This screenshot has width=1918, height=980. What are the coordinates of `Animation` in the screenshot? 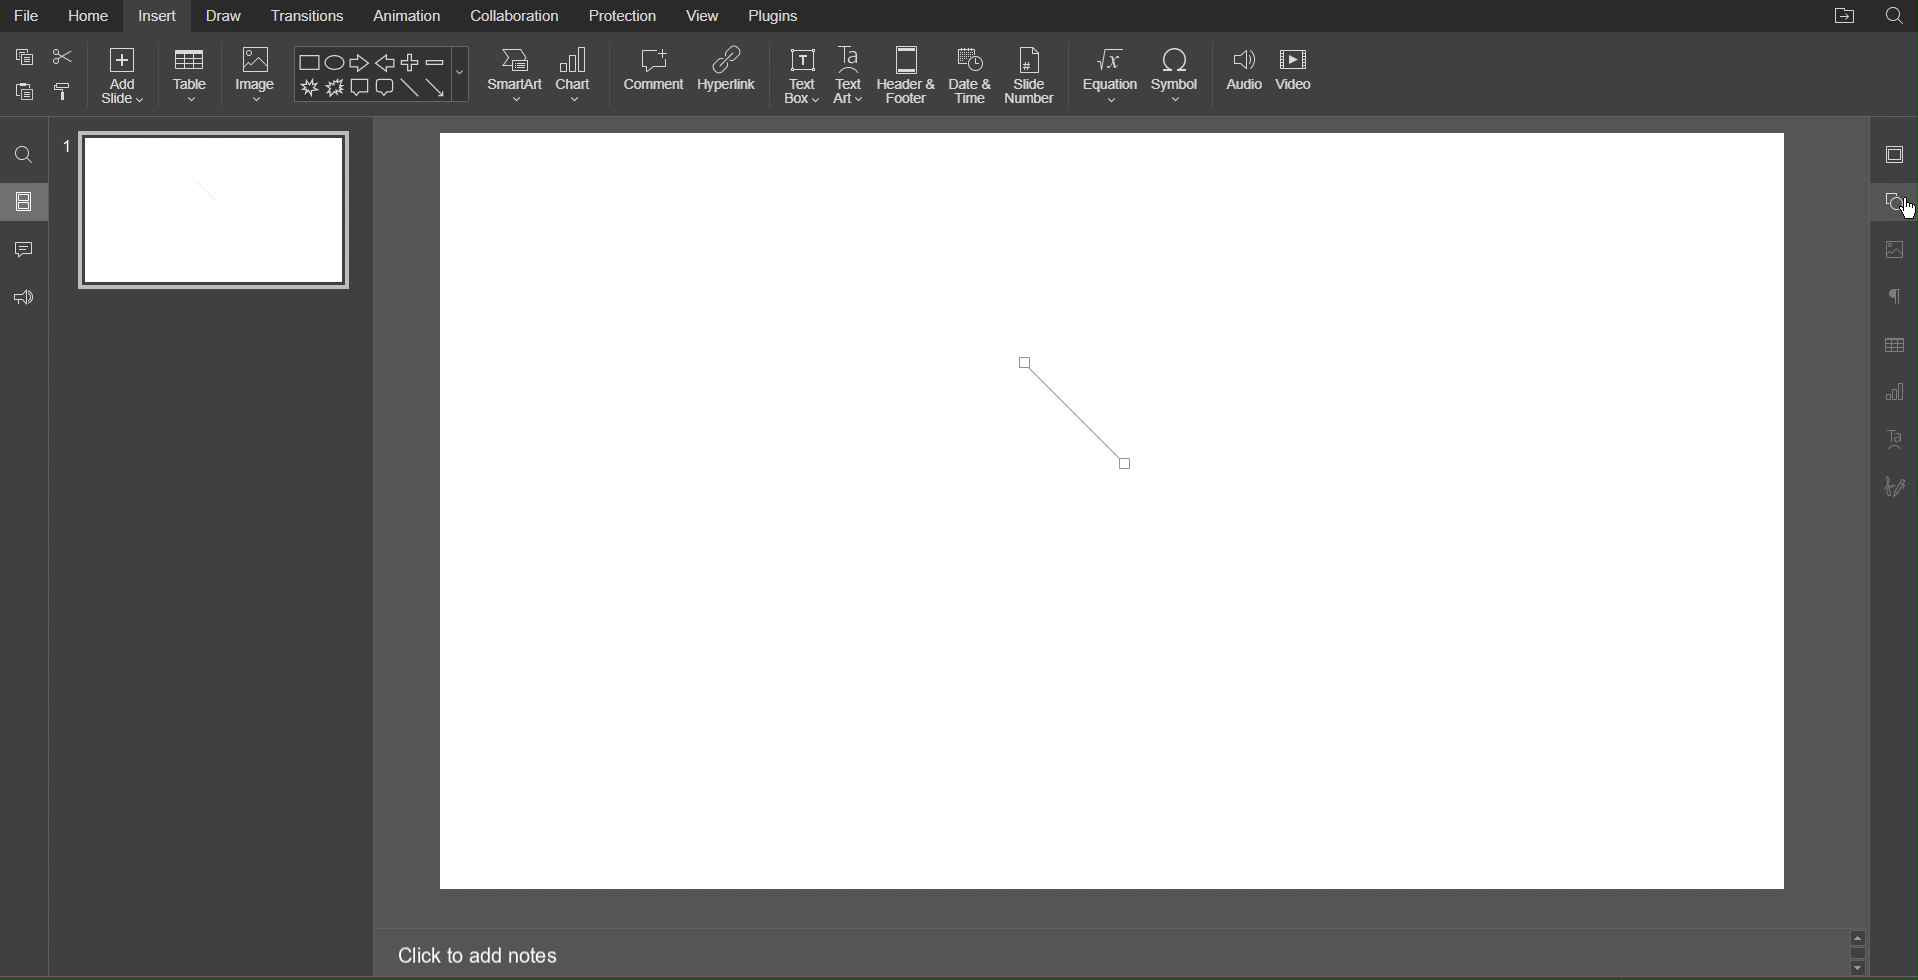 It's located at (405, 17).